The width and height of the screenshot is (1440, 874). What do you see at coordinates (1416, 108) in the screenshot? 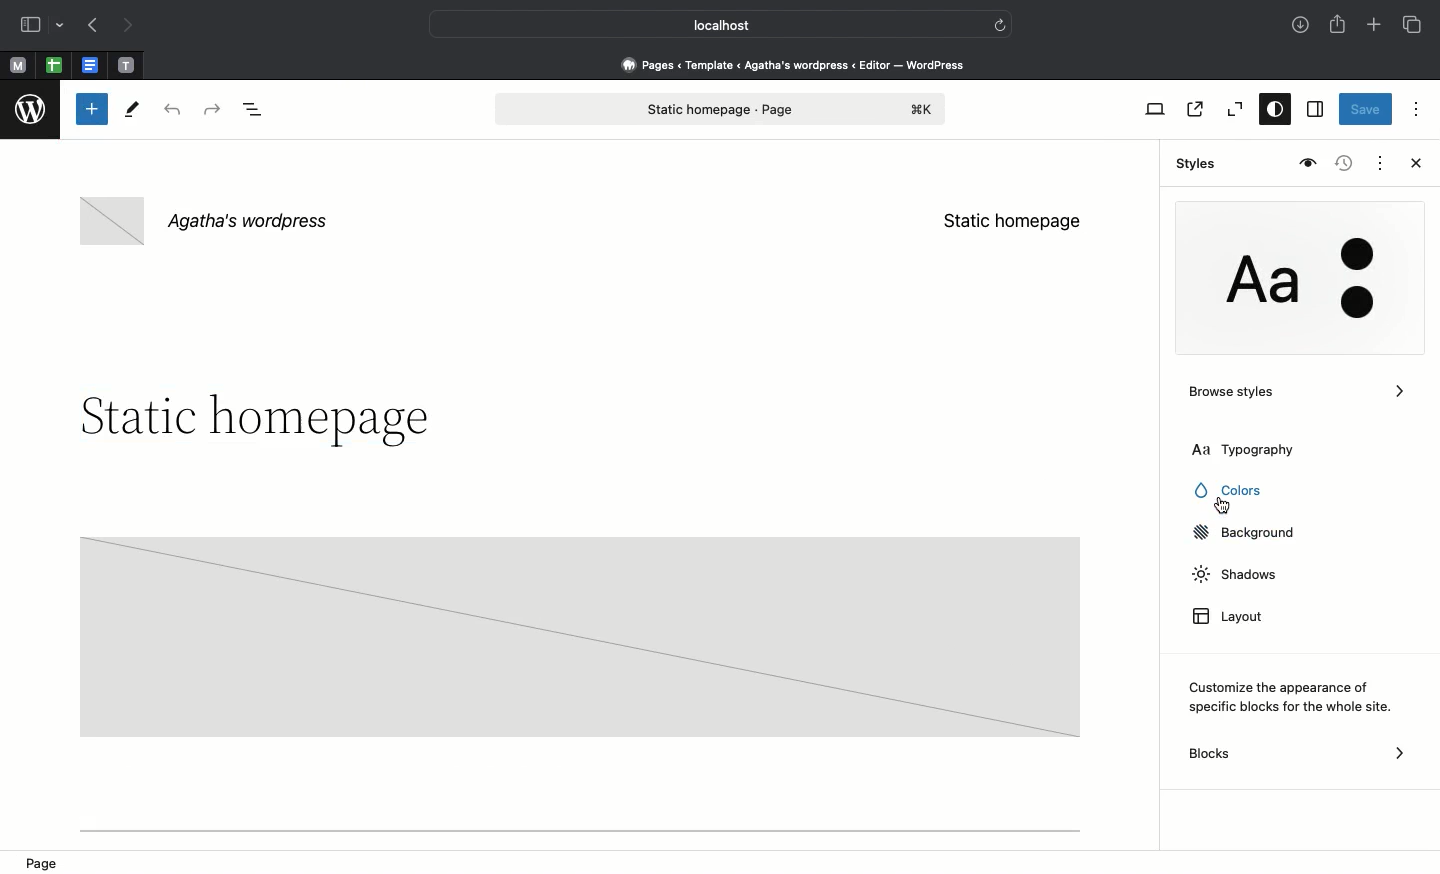
I see `Options` at bounding box center [1416, 108].